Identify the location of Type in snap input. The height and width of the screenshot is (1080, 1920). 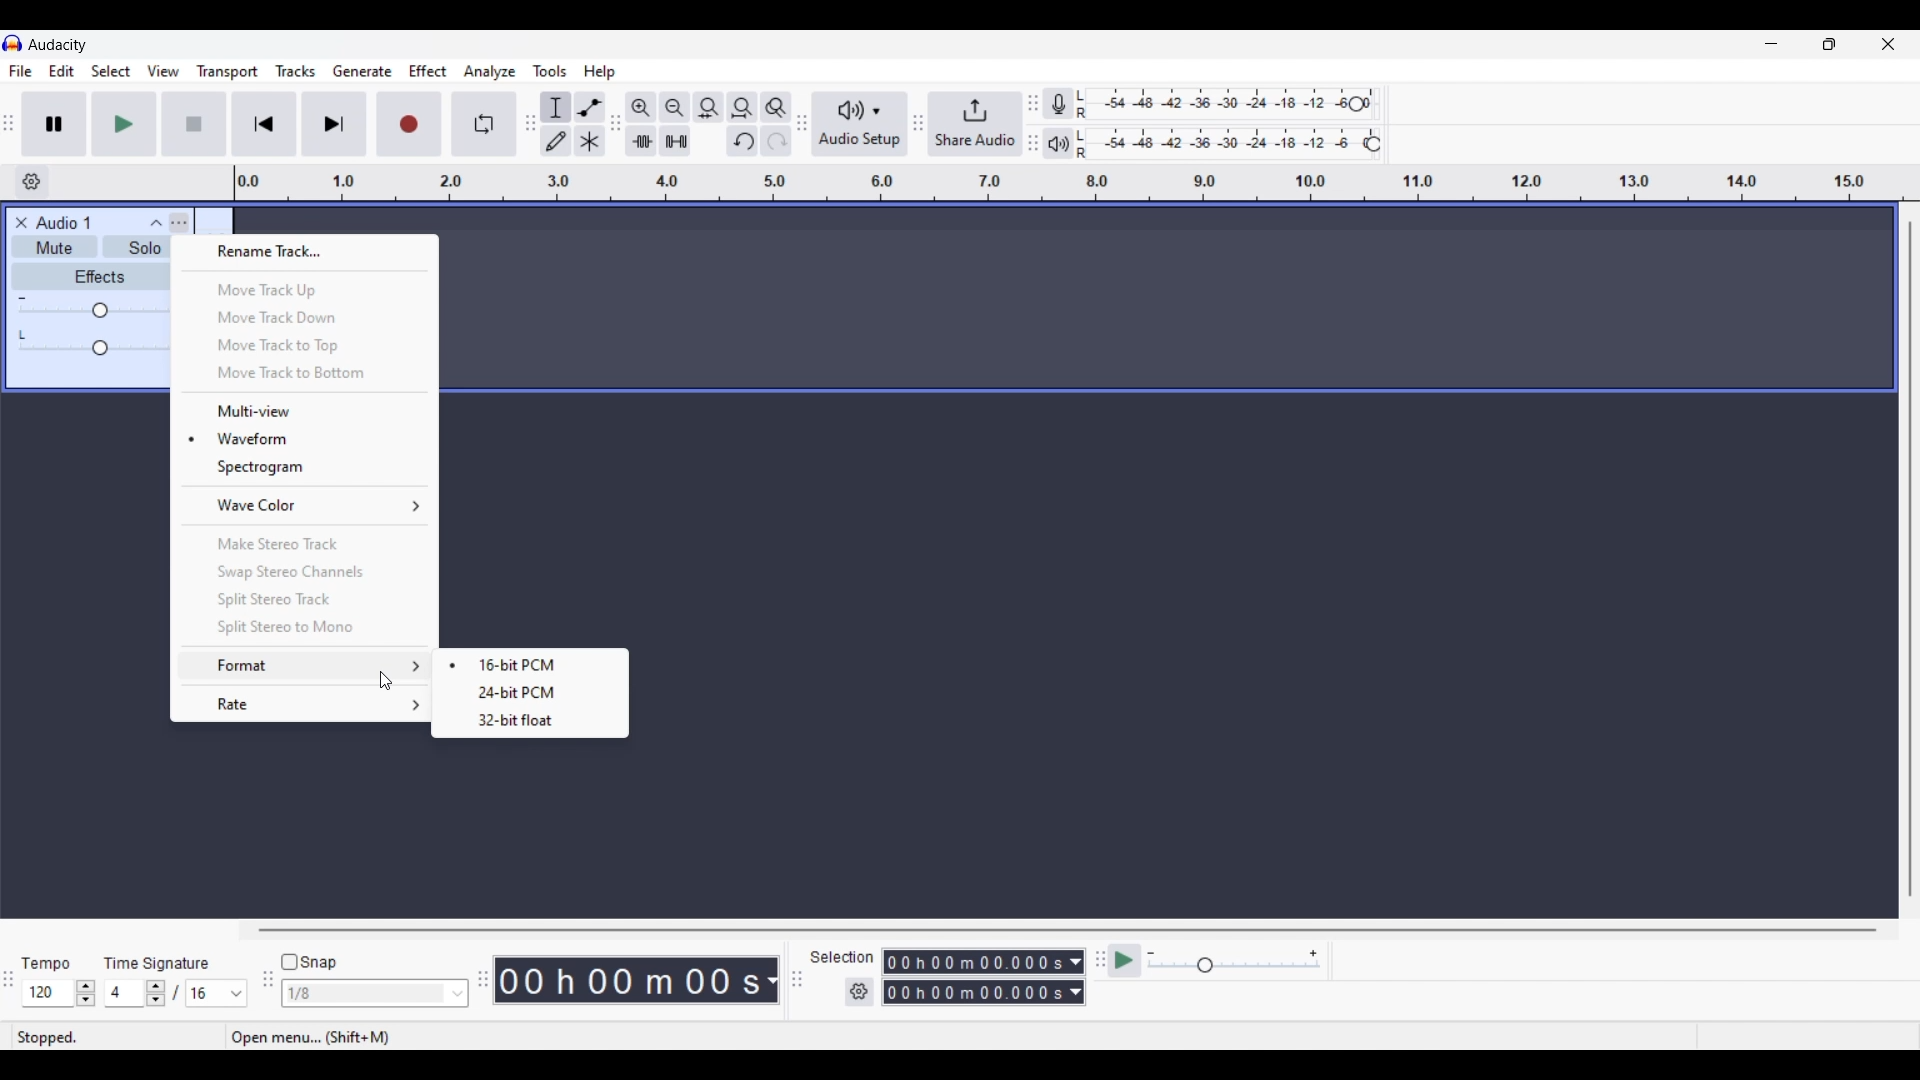
(365, 994).